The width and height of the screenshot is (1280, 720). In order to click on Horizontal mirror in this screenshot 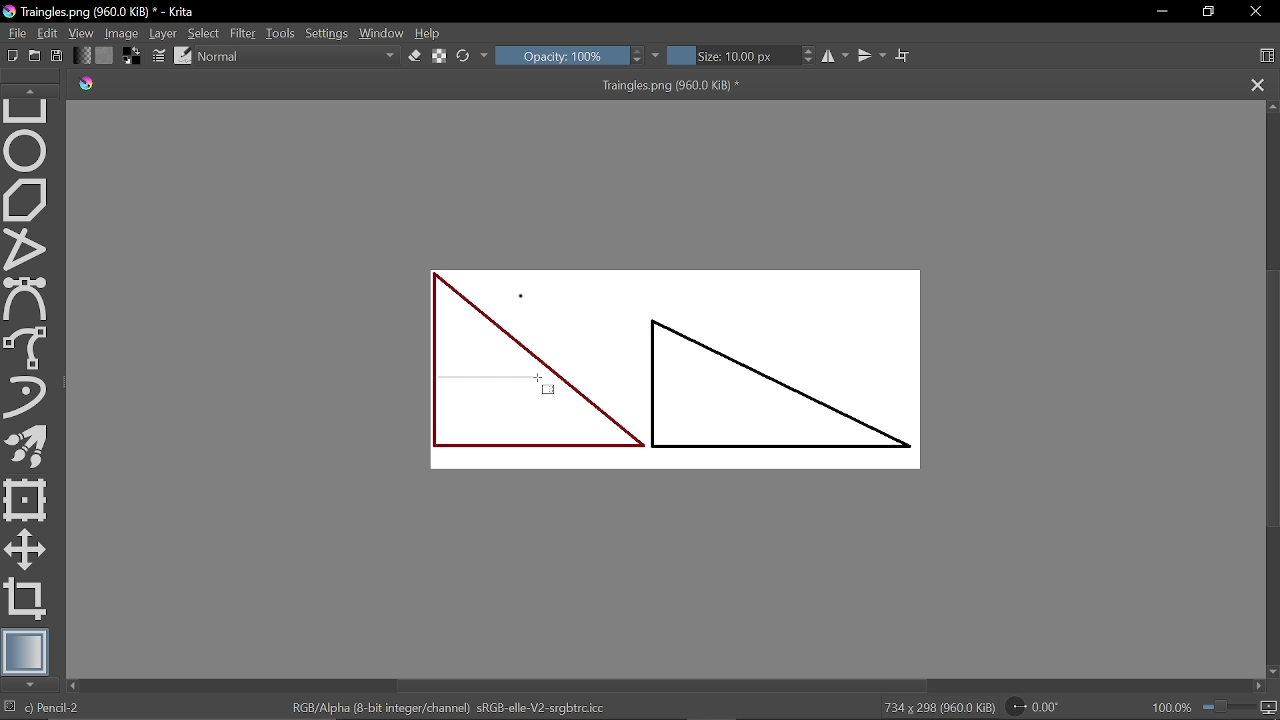, I will do `click(833, 58)`.